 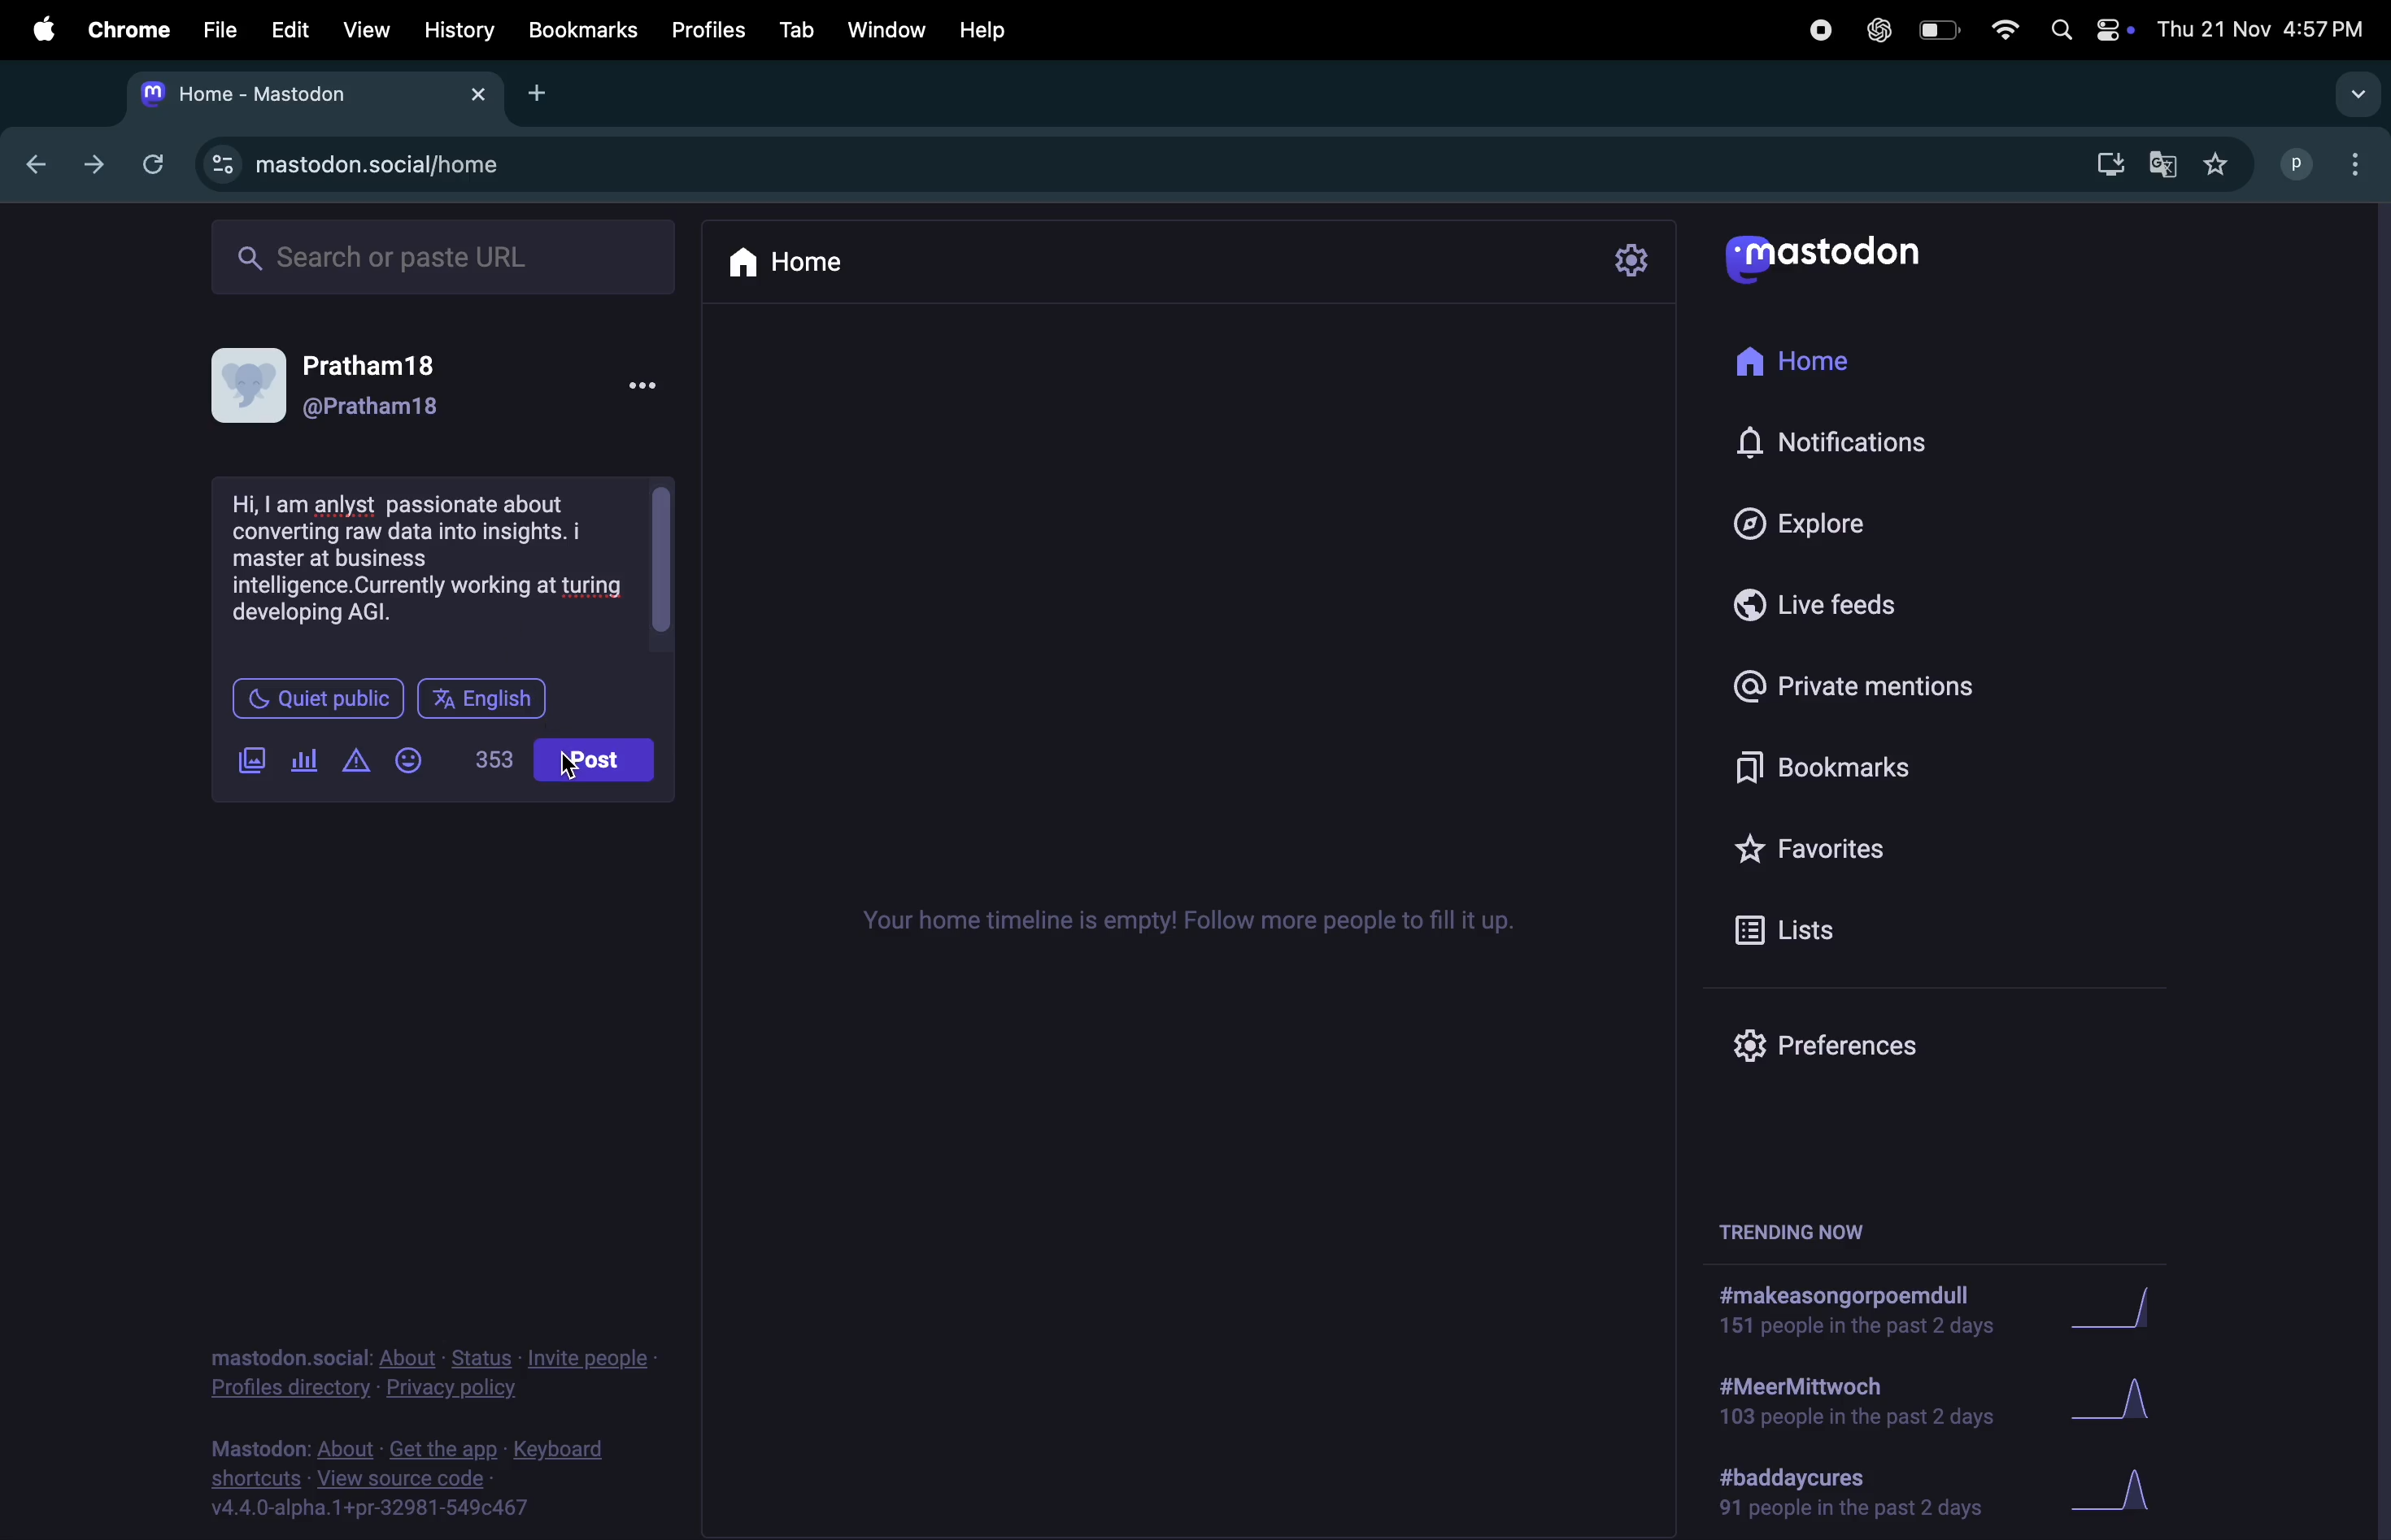 I want to click on search tabs, so click(x=2354, y=94).